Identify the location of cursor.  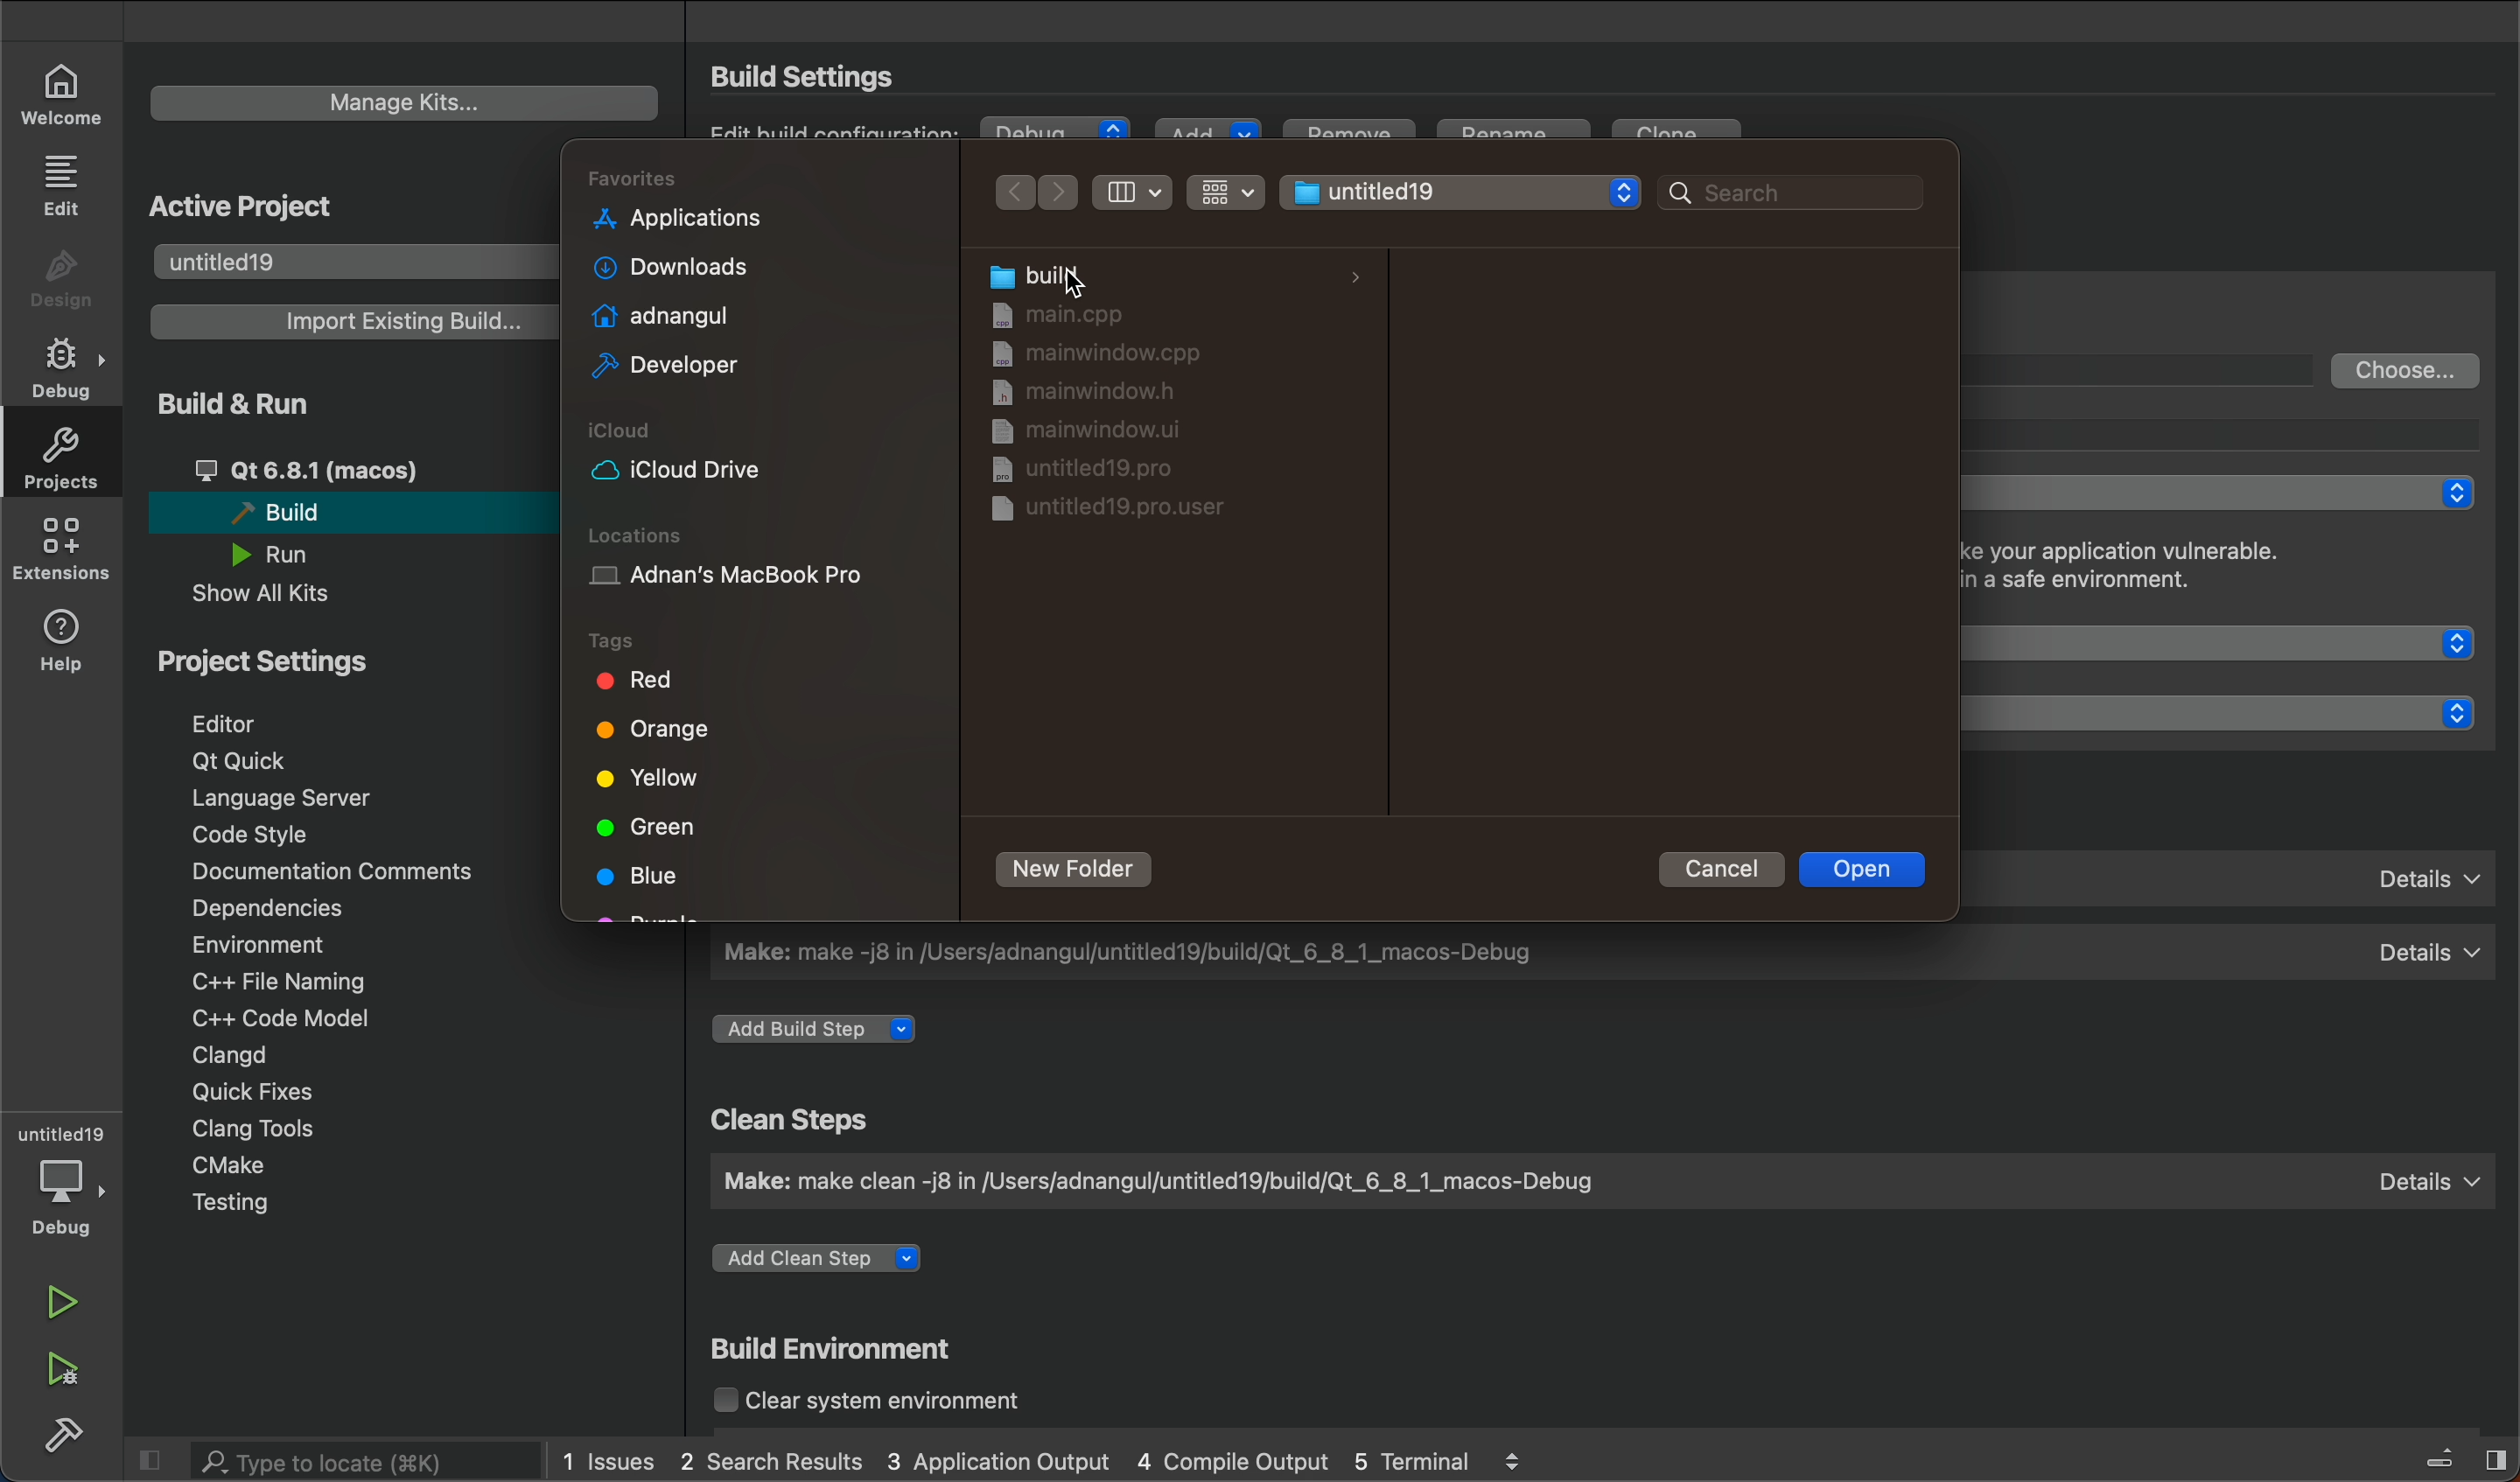
(1078, 274).